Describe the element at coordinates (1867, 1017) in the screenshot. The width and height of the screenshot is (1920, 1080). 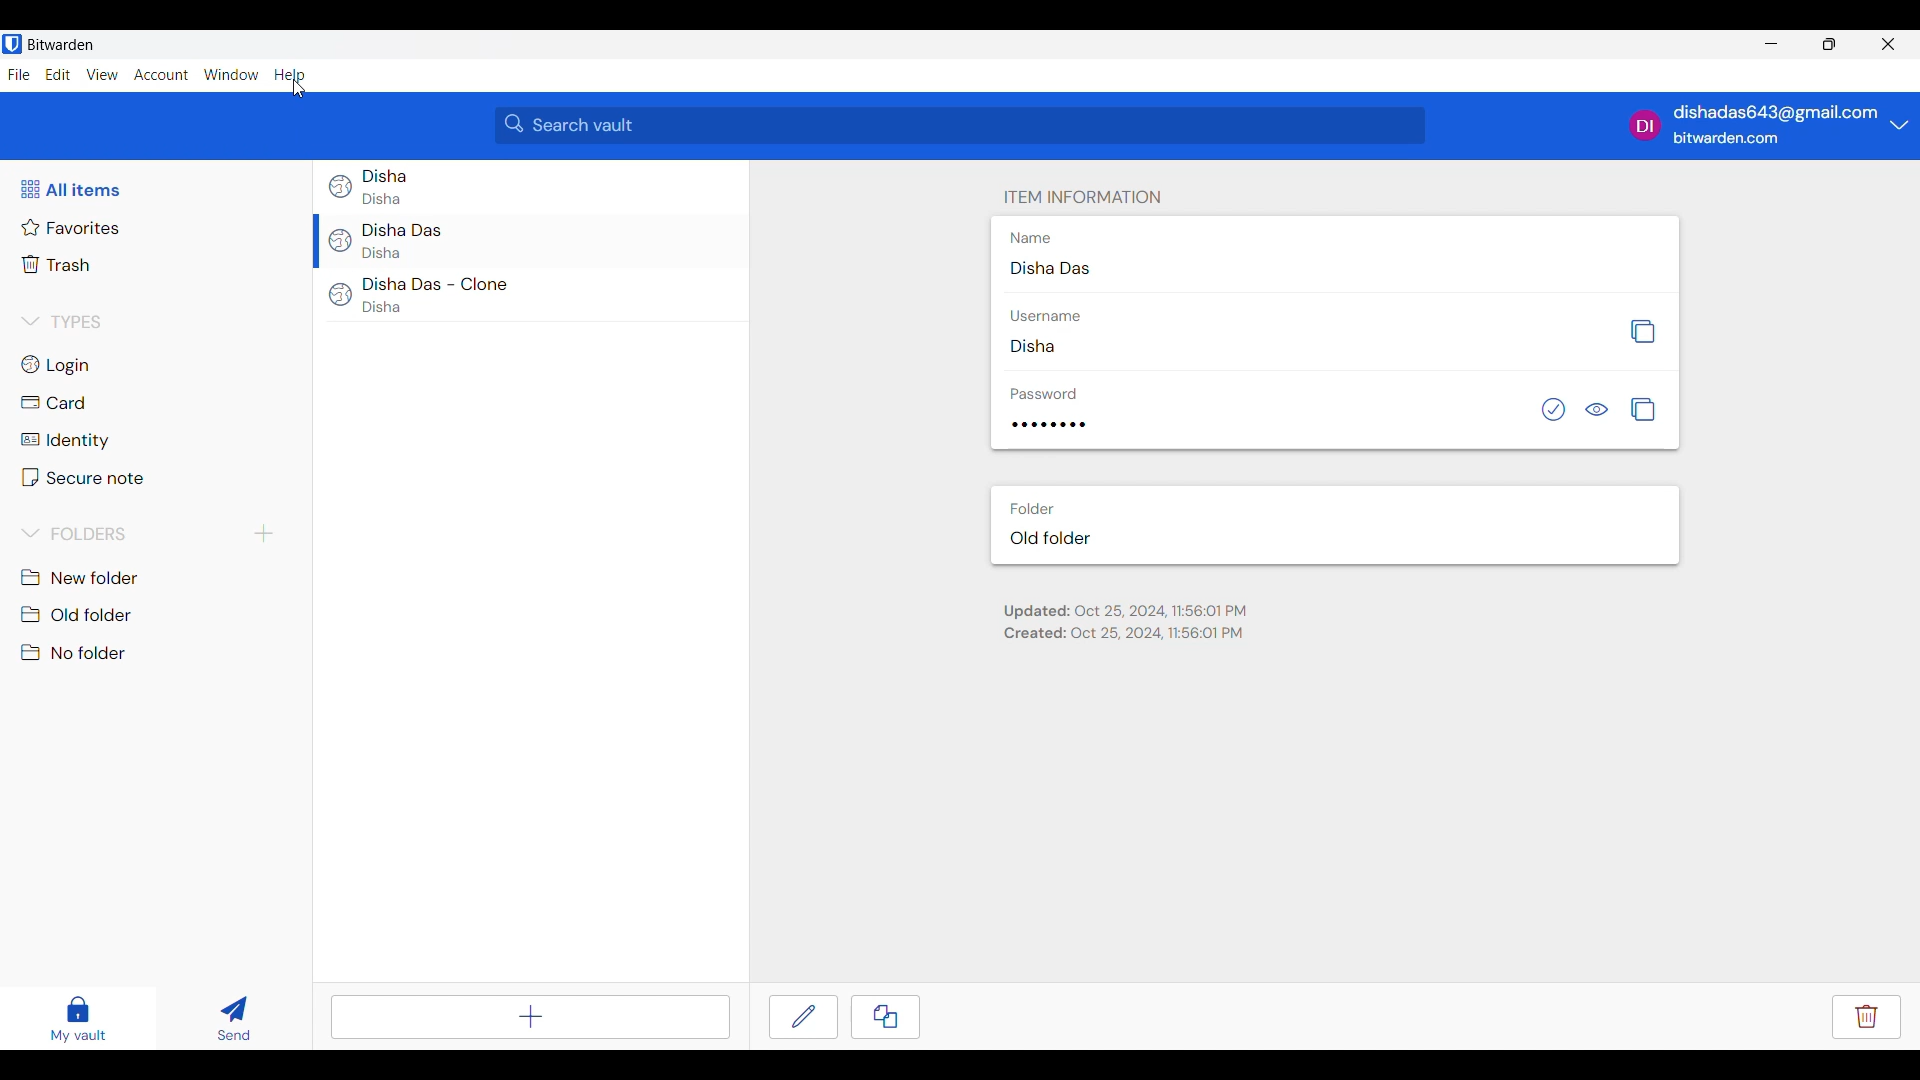
I see `Delete` at that location.